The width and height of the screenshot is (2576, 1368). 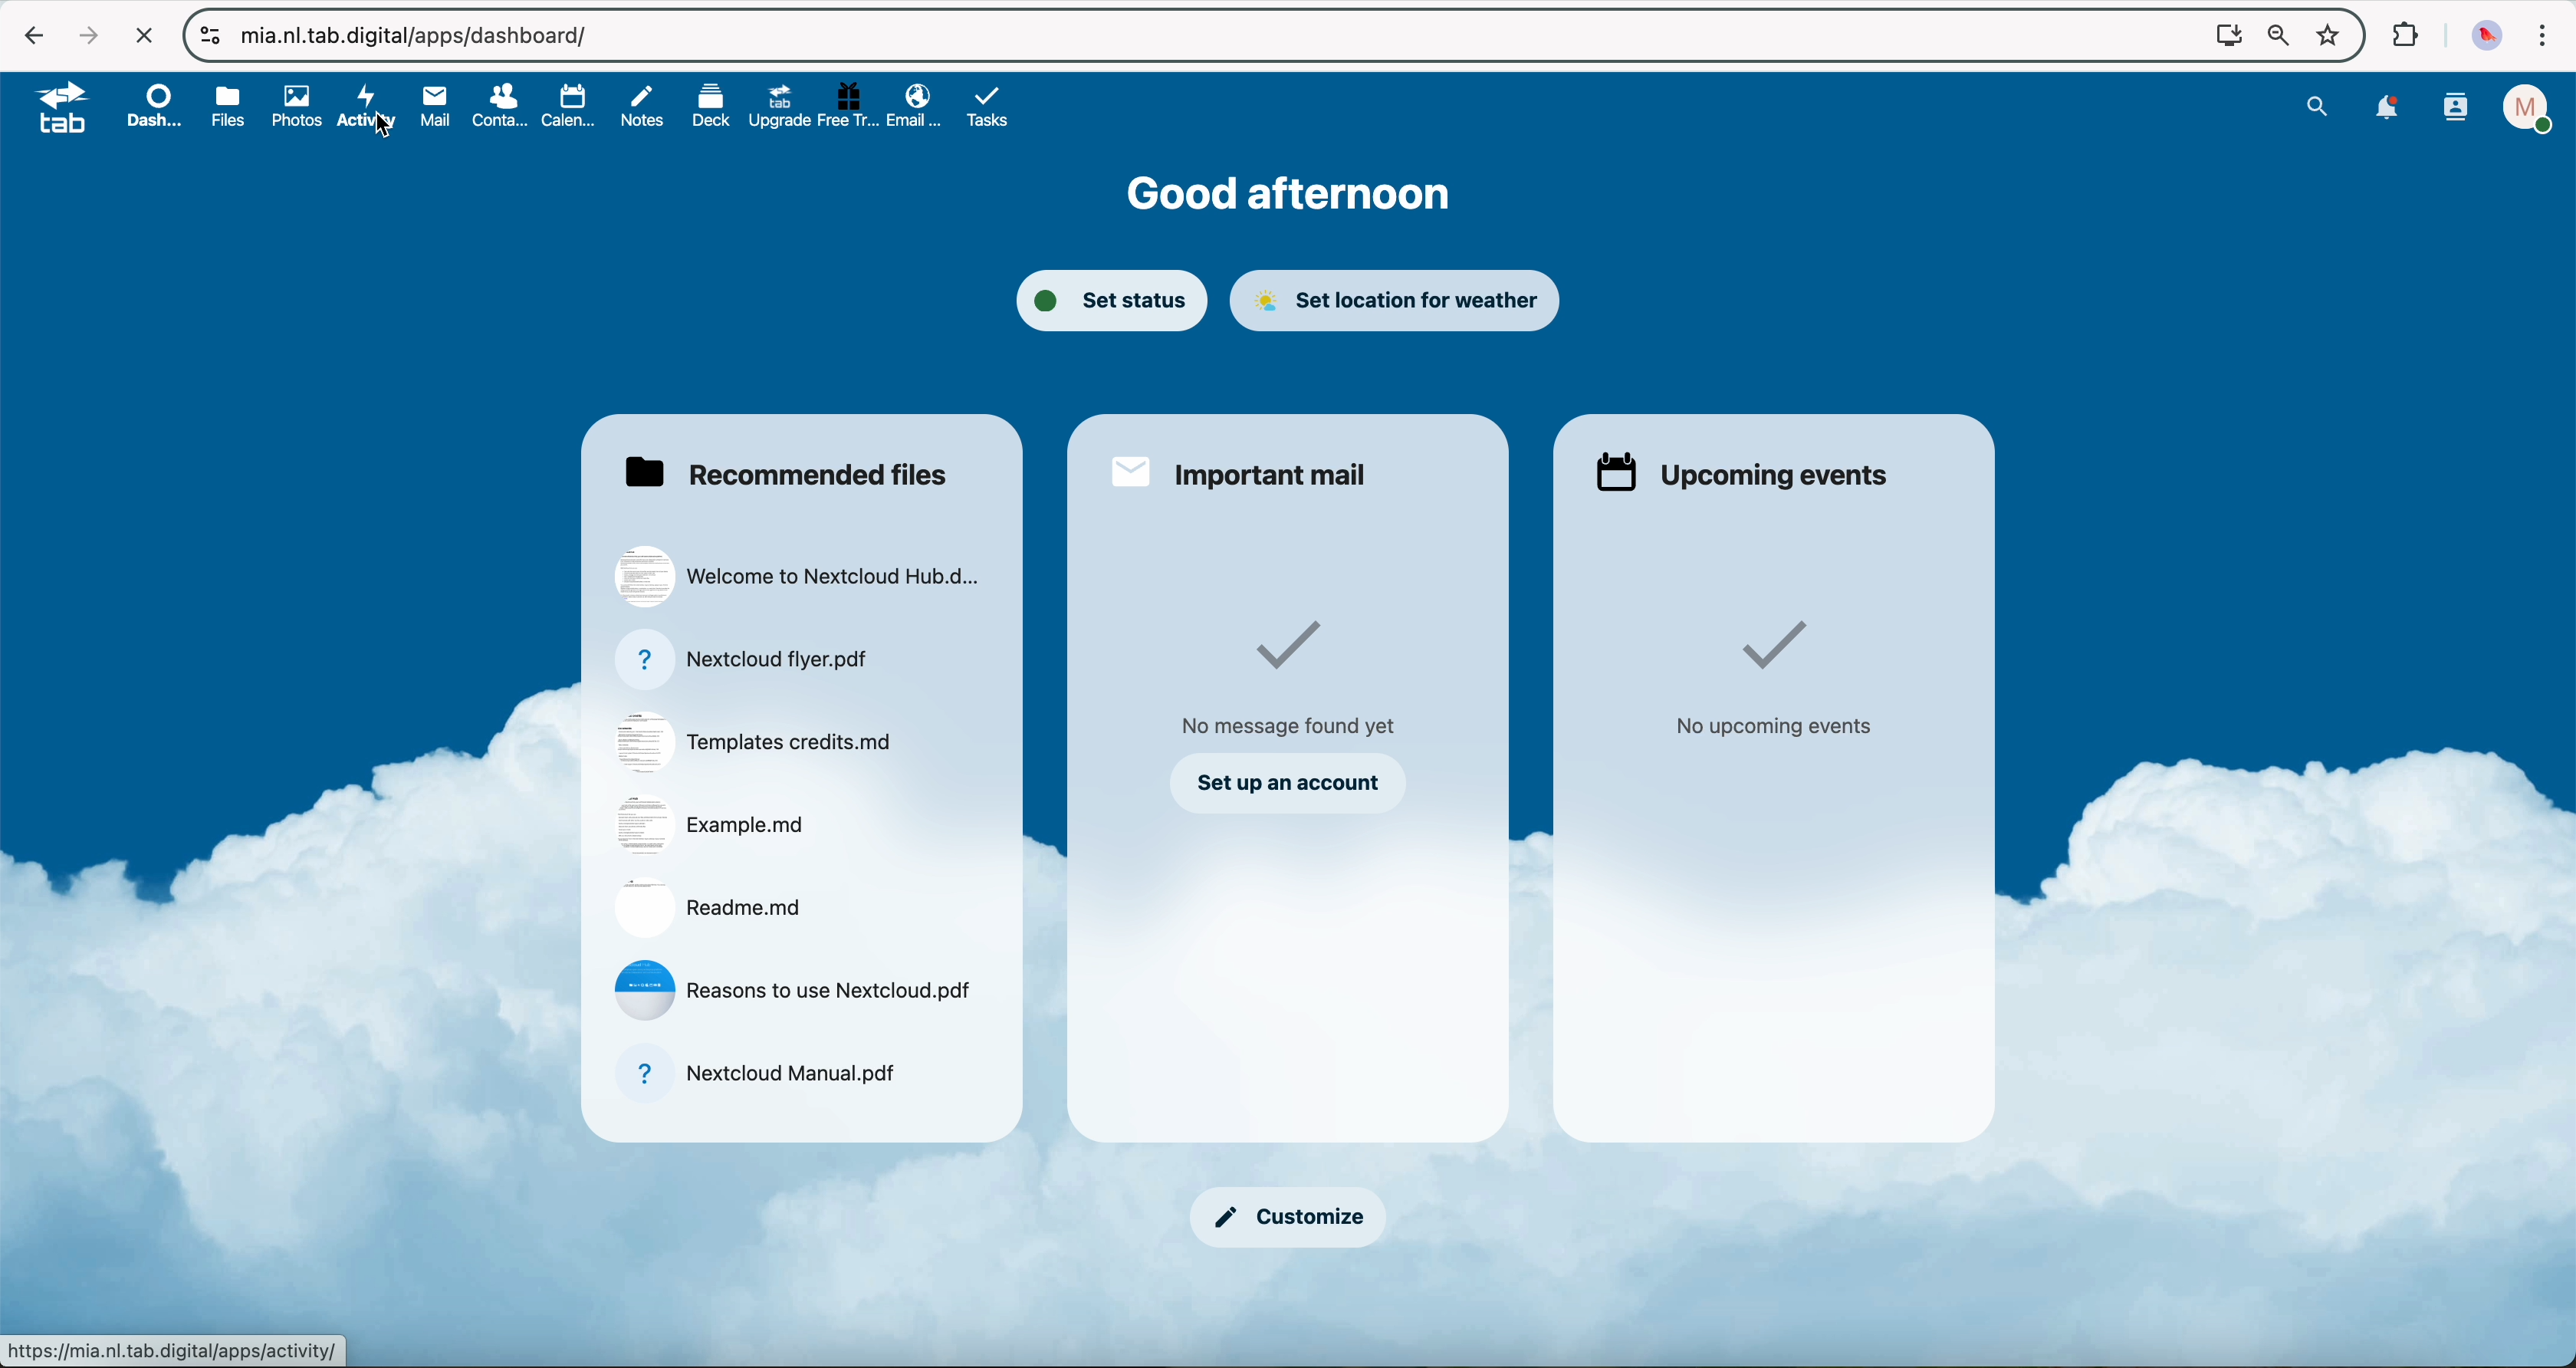 I want to click on good afternoon, so click(x=1291, y=193).